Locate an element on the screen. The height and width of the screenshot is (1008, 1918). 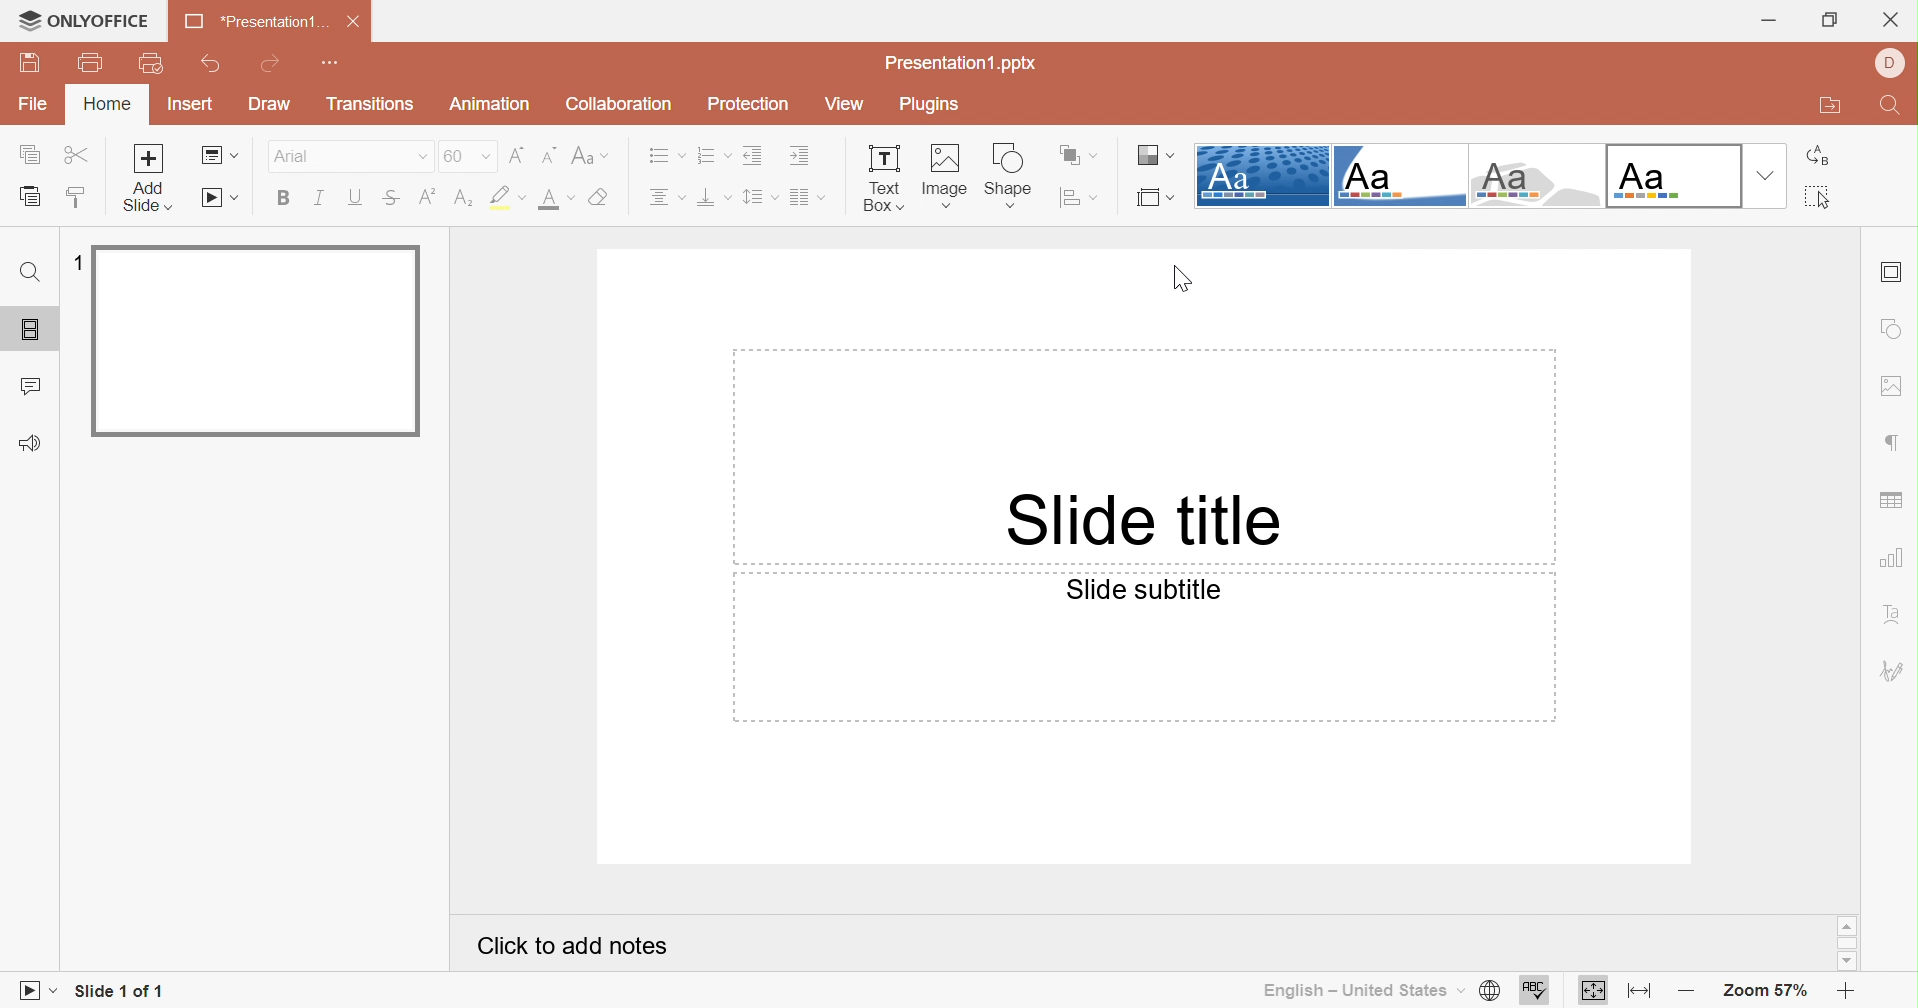
Print file is located at coordinates (94, 61).